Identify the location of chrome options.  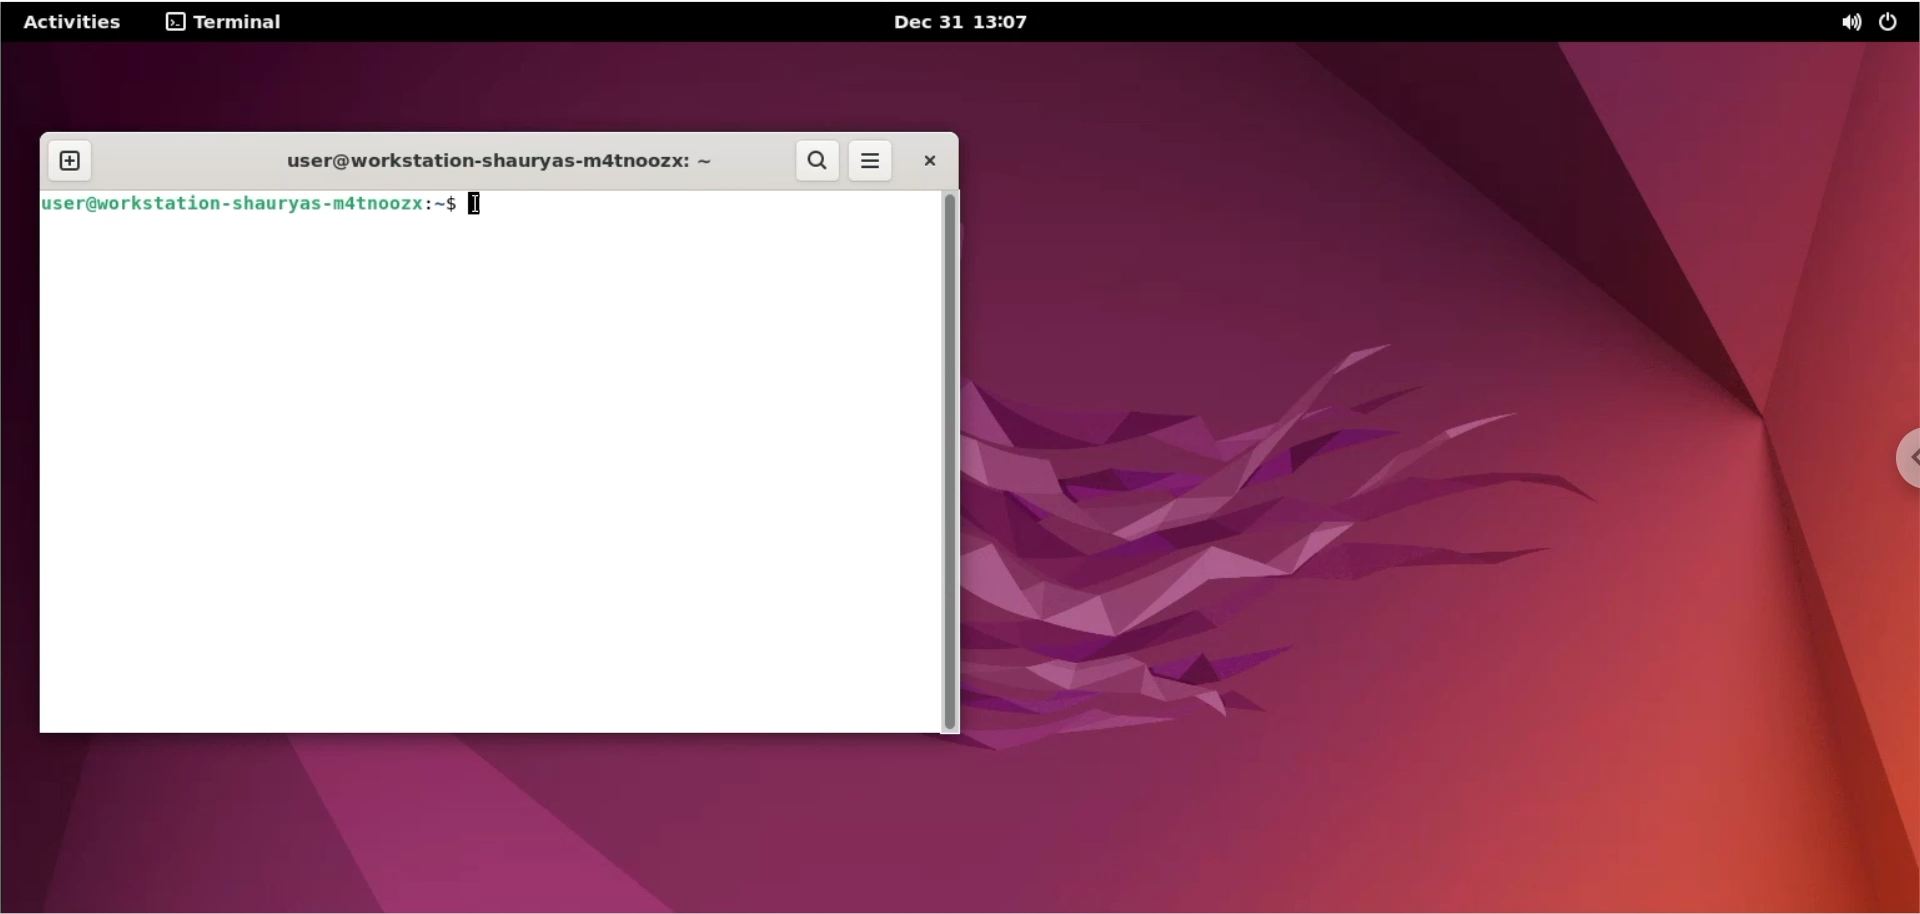
(1900, 467).